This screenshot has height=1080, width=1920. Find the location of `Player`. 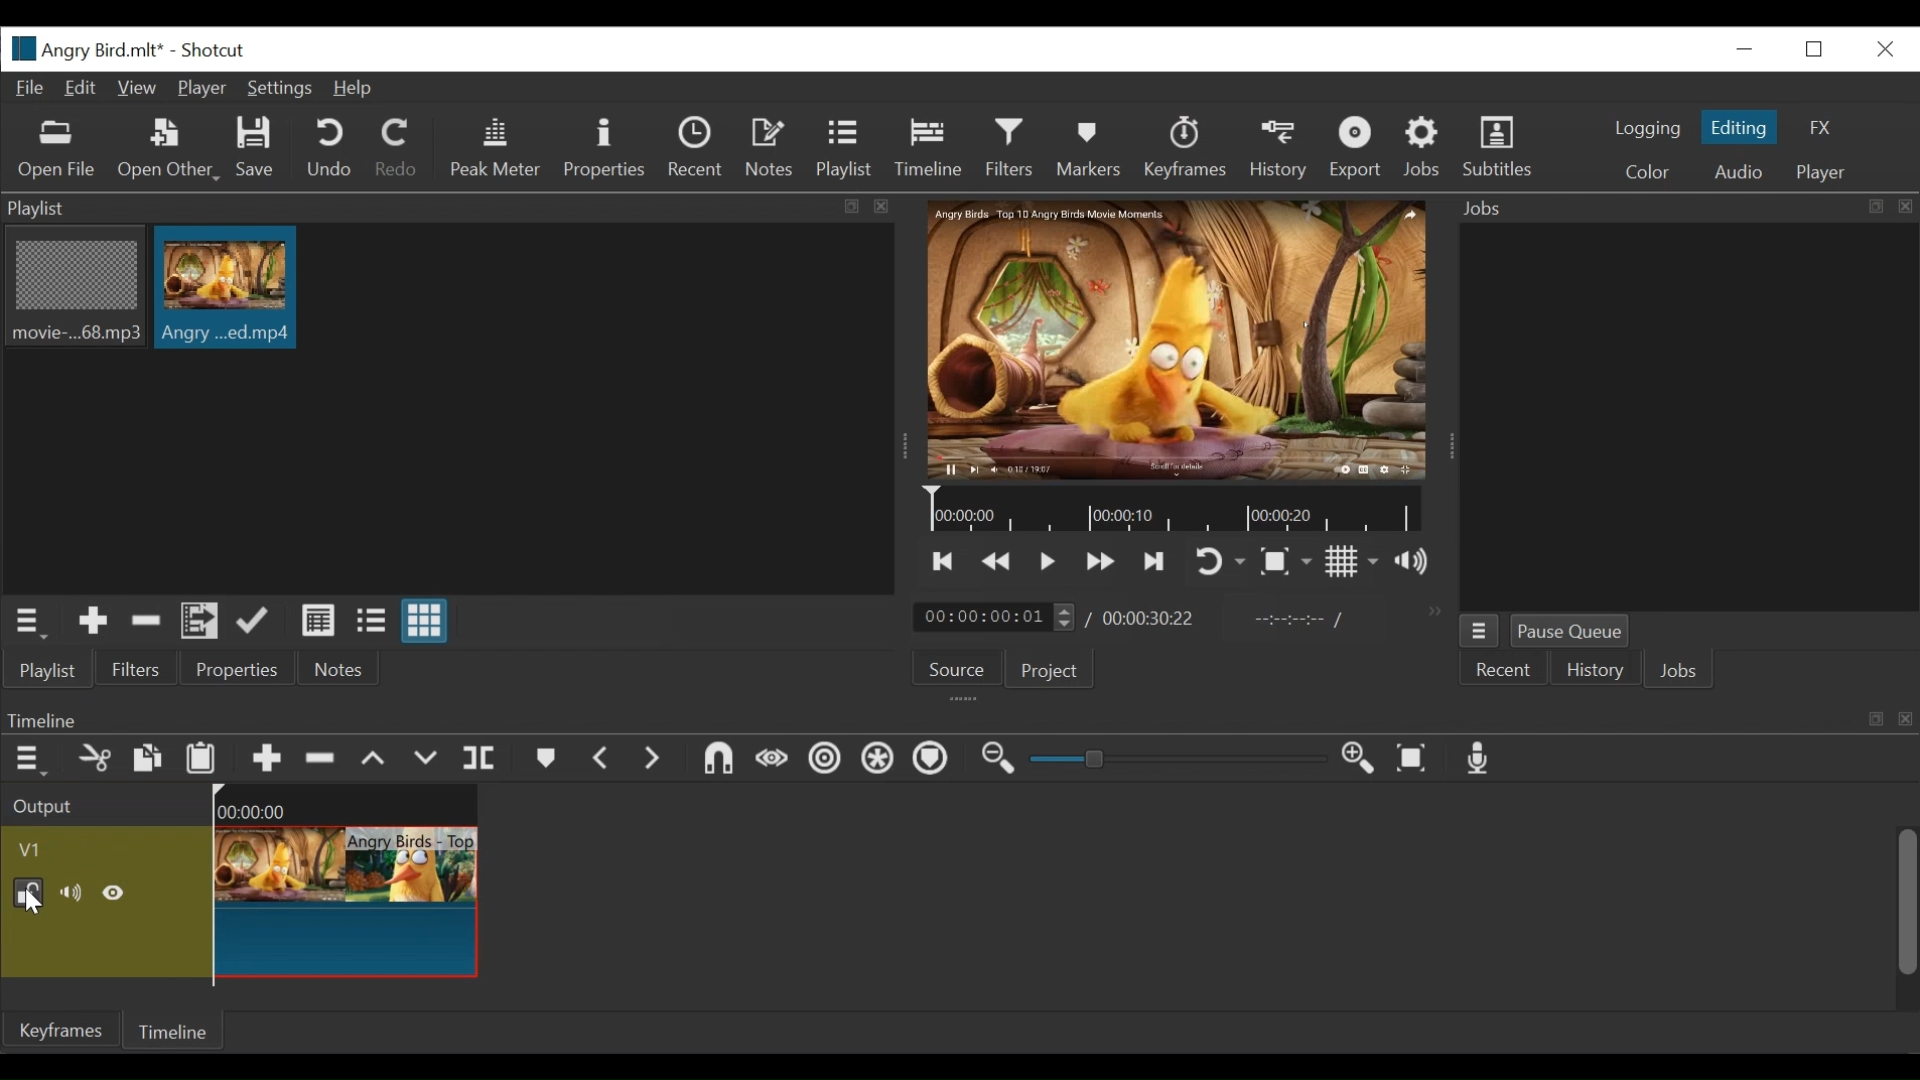

Player is located at coordinates (201, 89).